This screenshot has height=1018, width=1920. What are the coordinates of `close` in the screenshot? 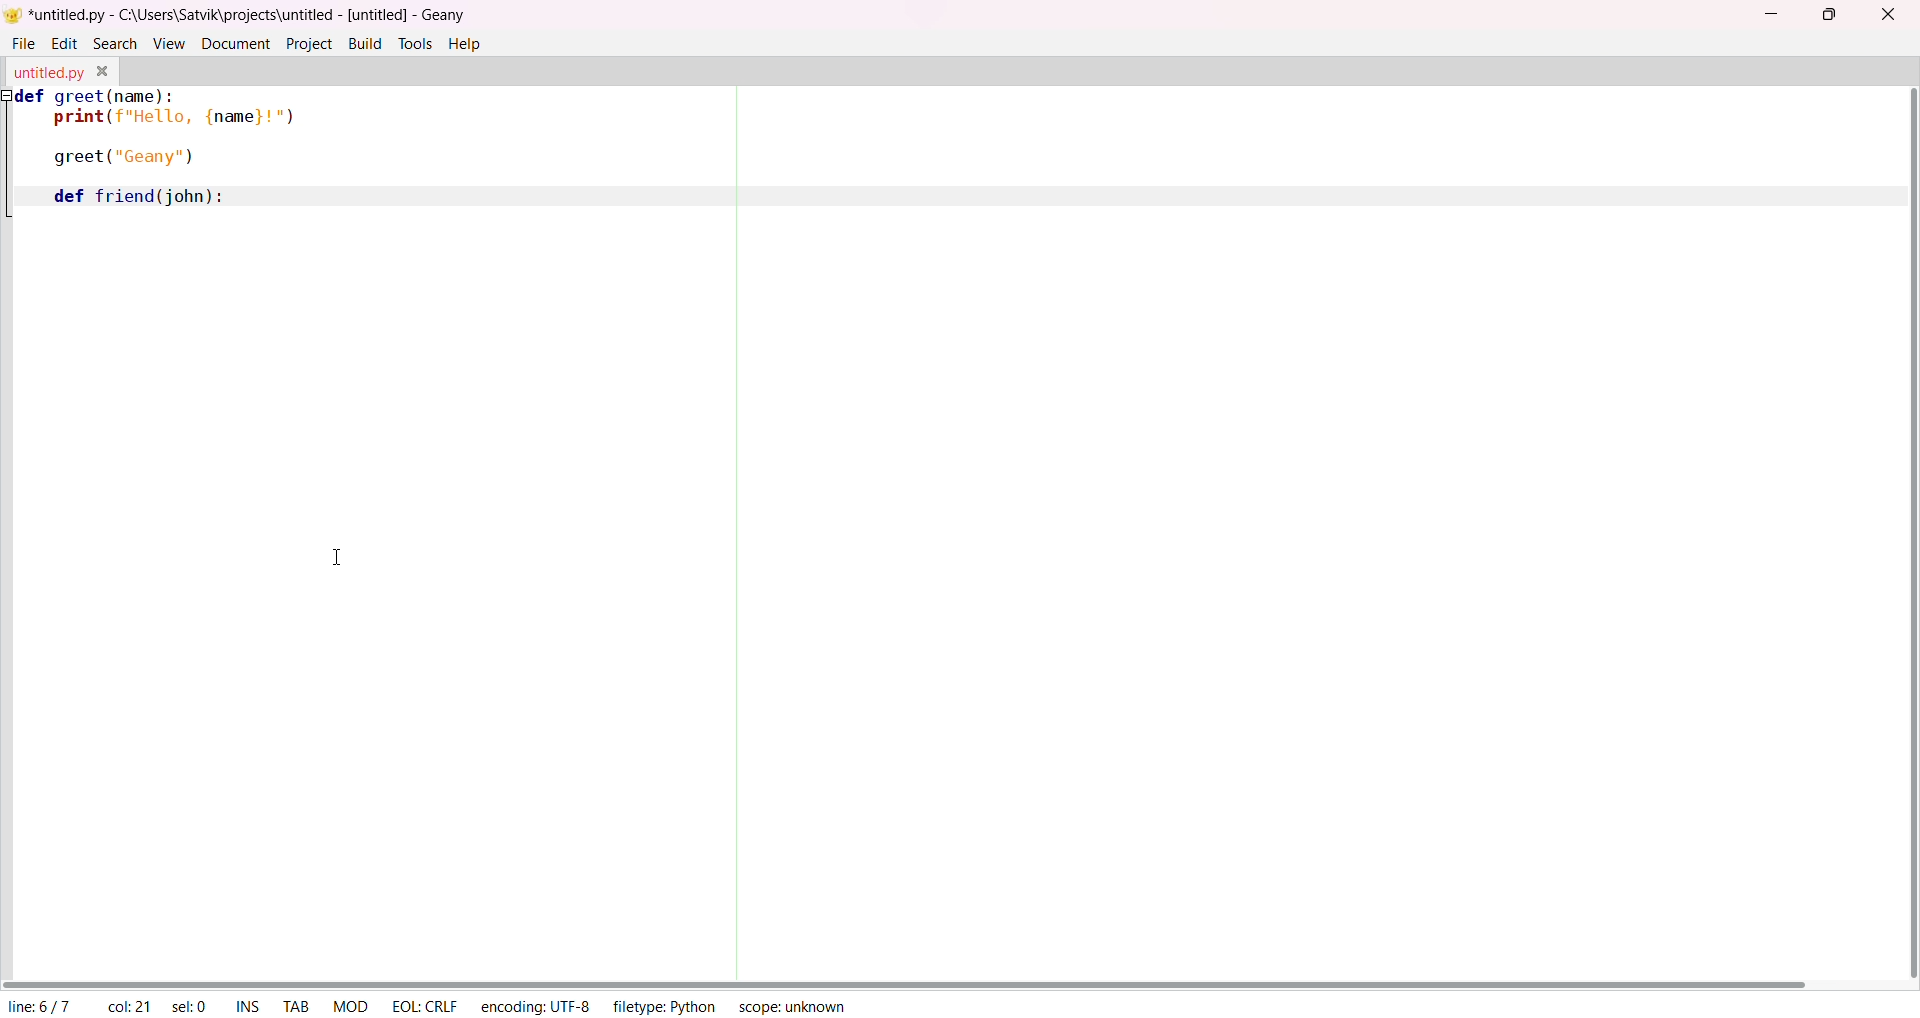 It's located at (1890, 13).